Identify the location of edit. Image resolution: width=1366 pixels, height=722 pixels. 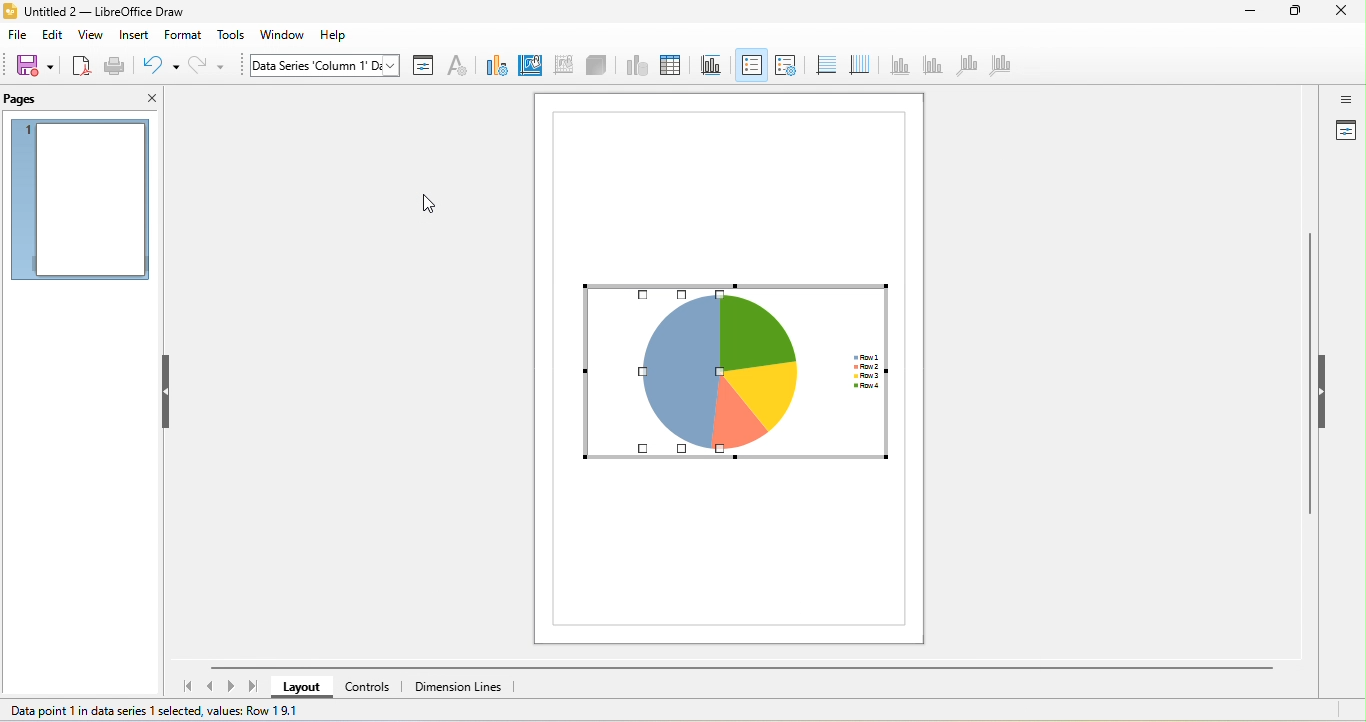
(52, 36).